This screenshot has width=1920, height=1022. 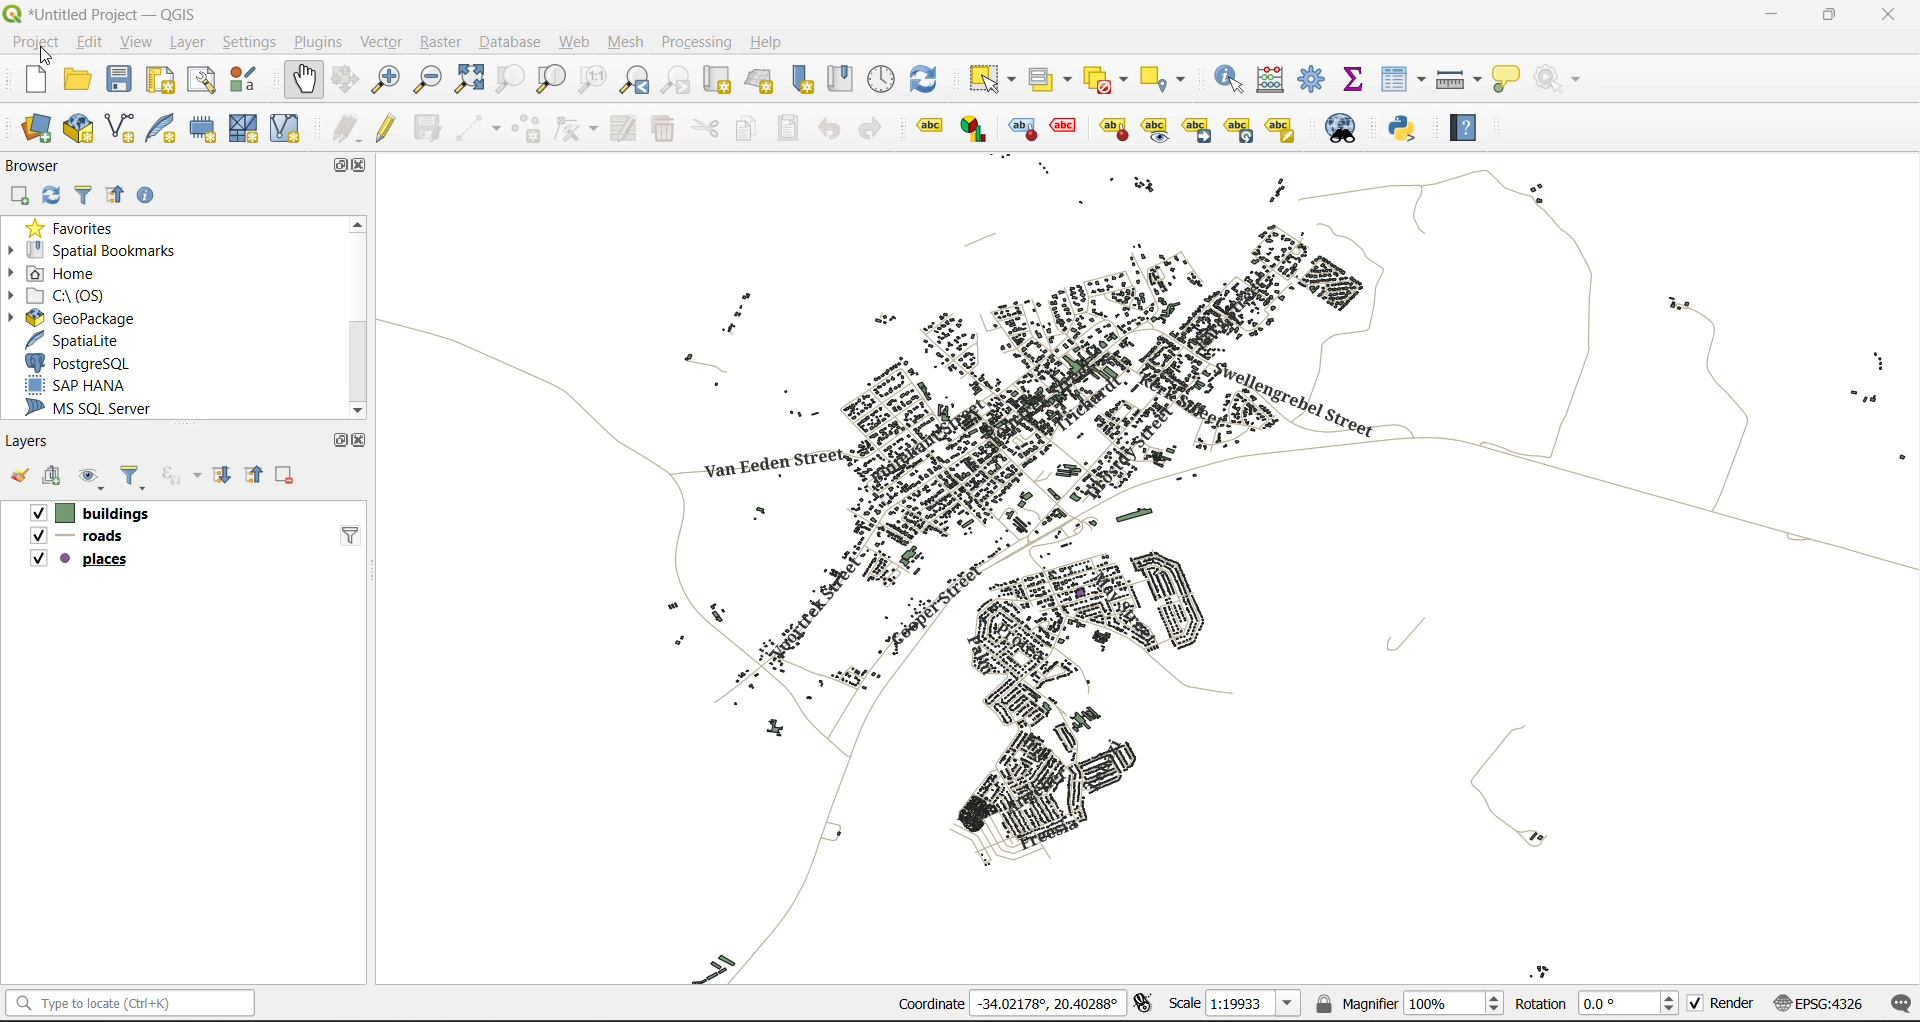 What do you see at coordinates (884, 80) in the screenshot?
I see `control panel` at bounding box center [884, 80].